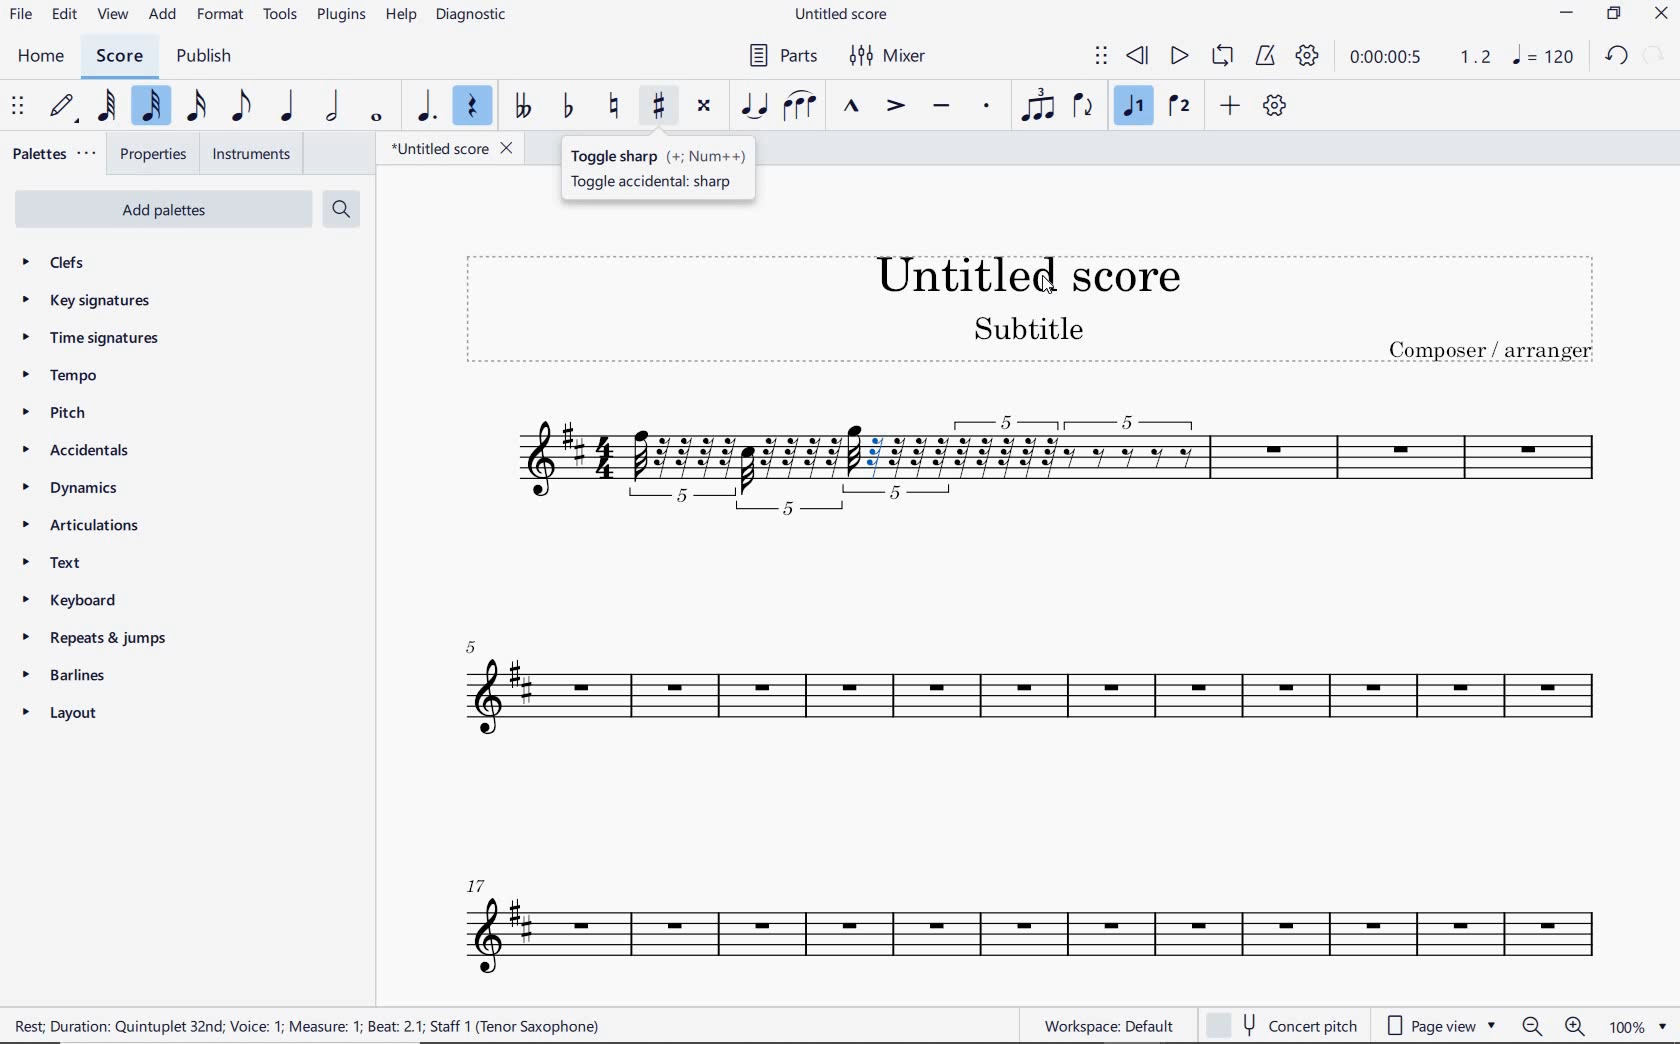  I want to click on QUARTER NOTE, so click(285, 107).